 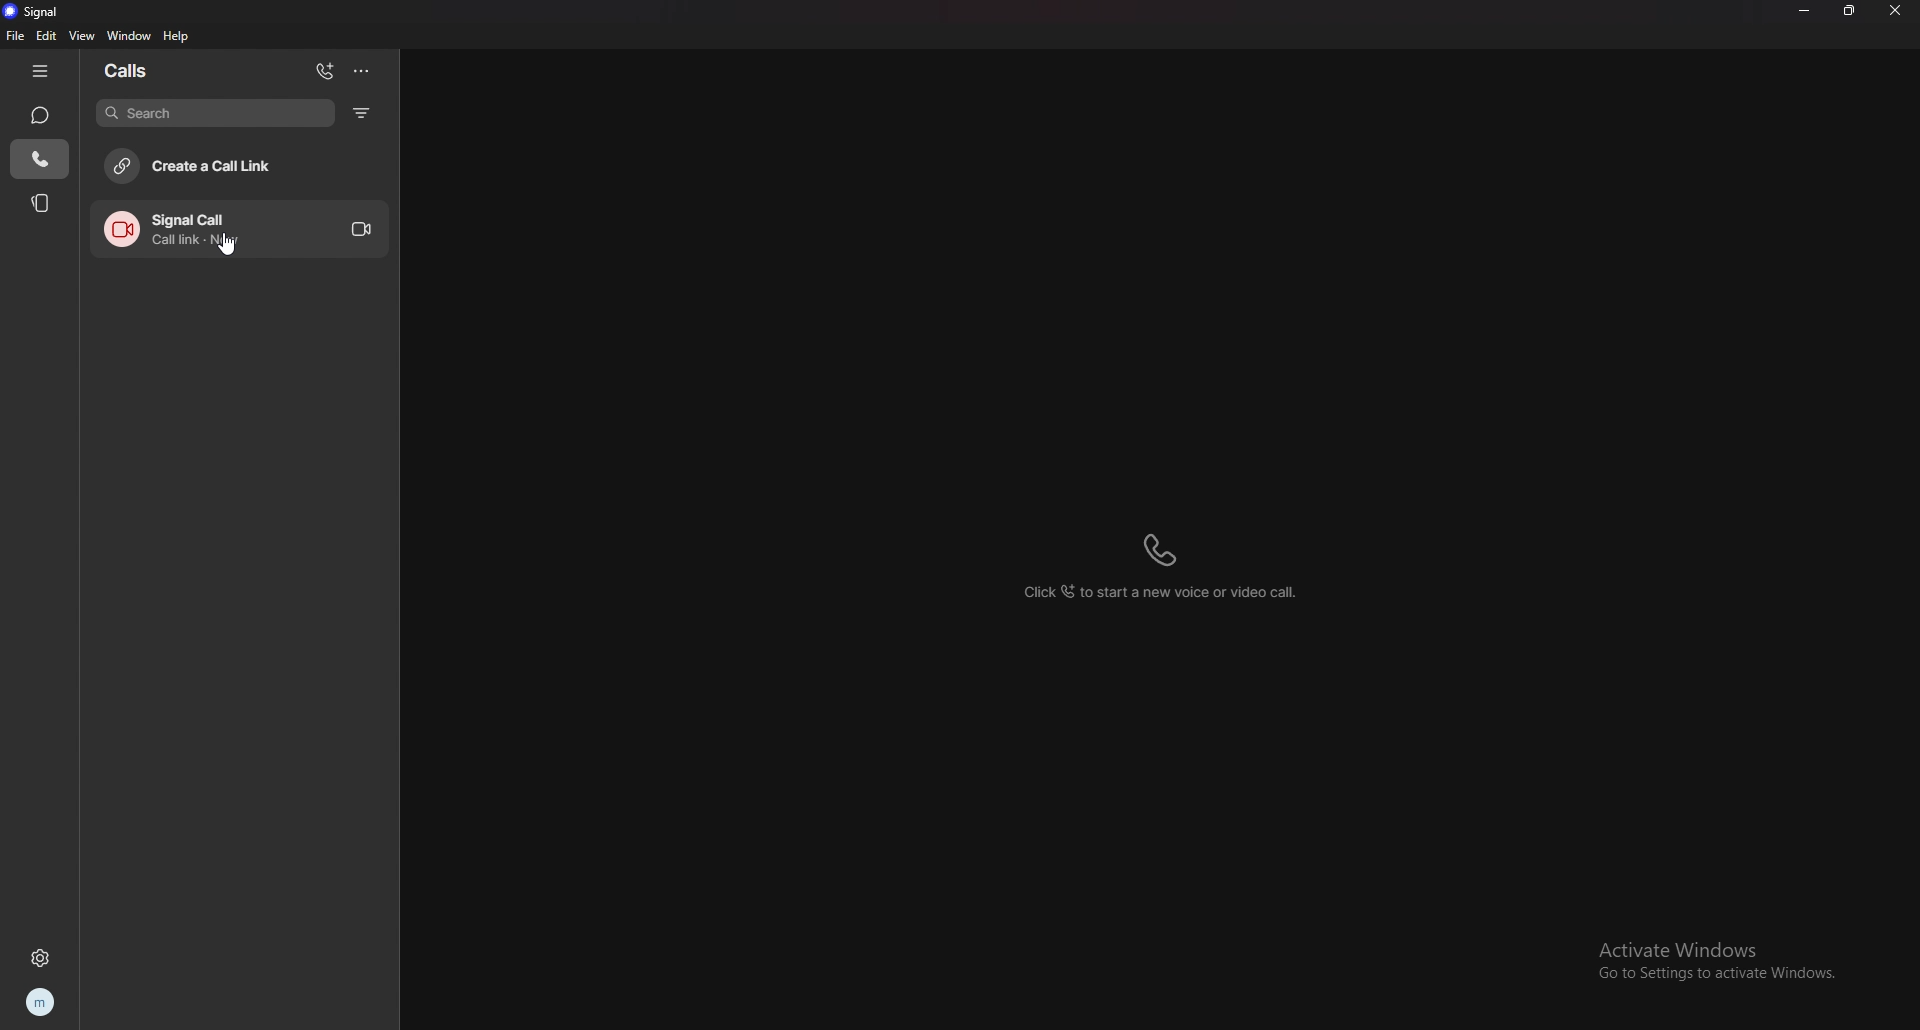 What do you see at coordinates (39, 958) in the screenshot?
I see `settings` at bounding box center [39, 958].